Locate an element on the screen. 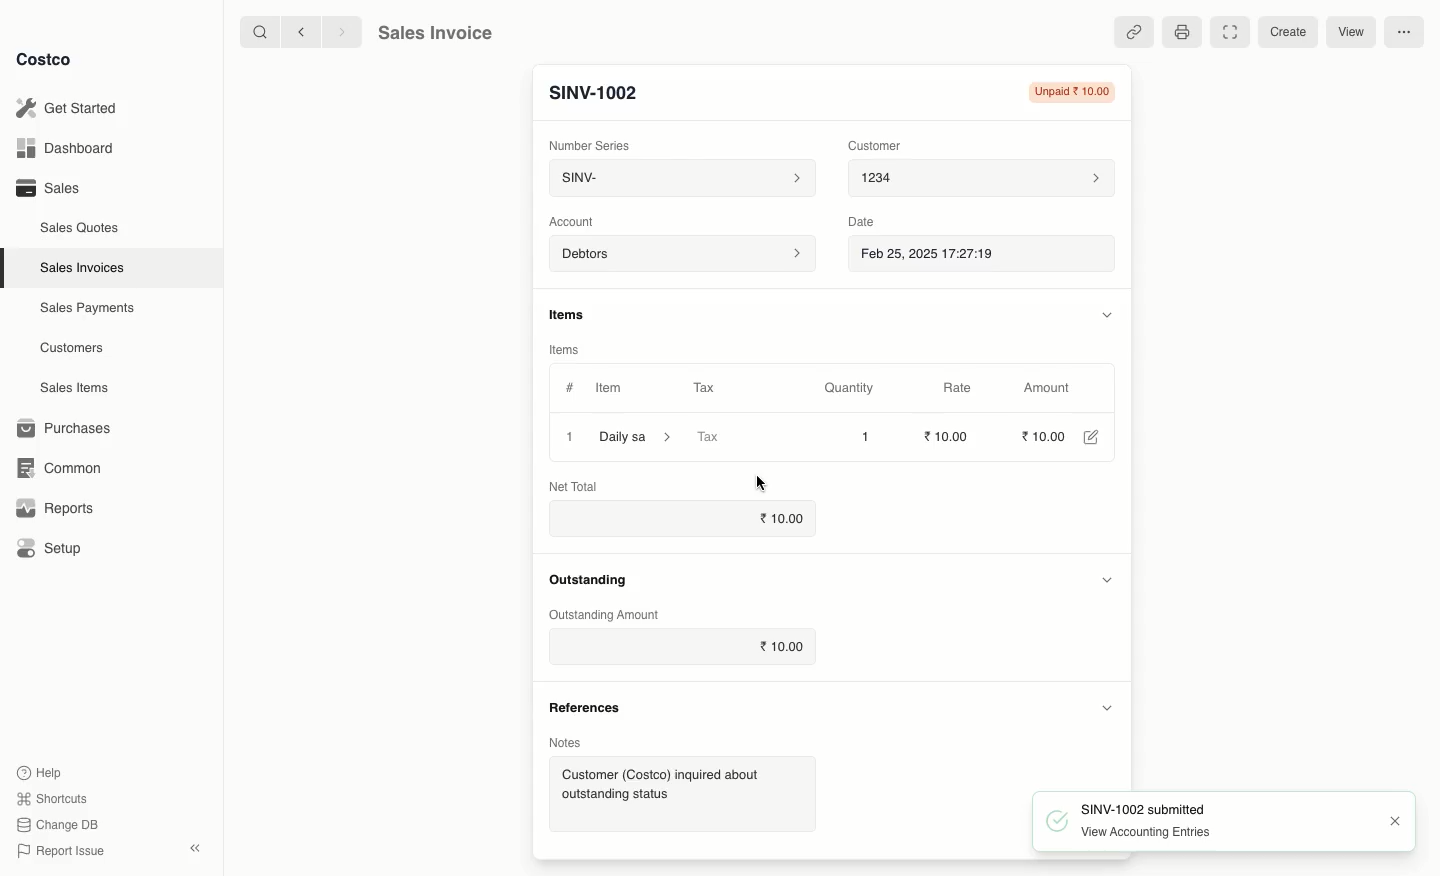 The width and height of the screenshot is (1440, 876). Get Started is located at coordinates (74, 107).